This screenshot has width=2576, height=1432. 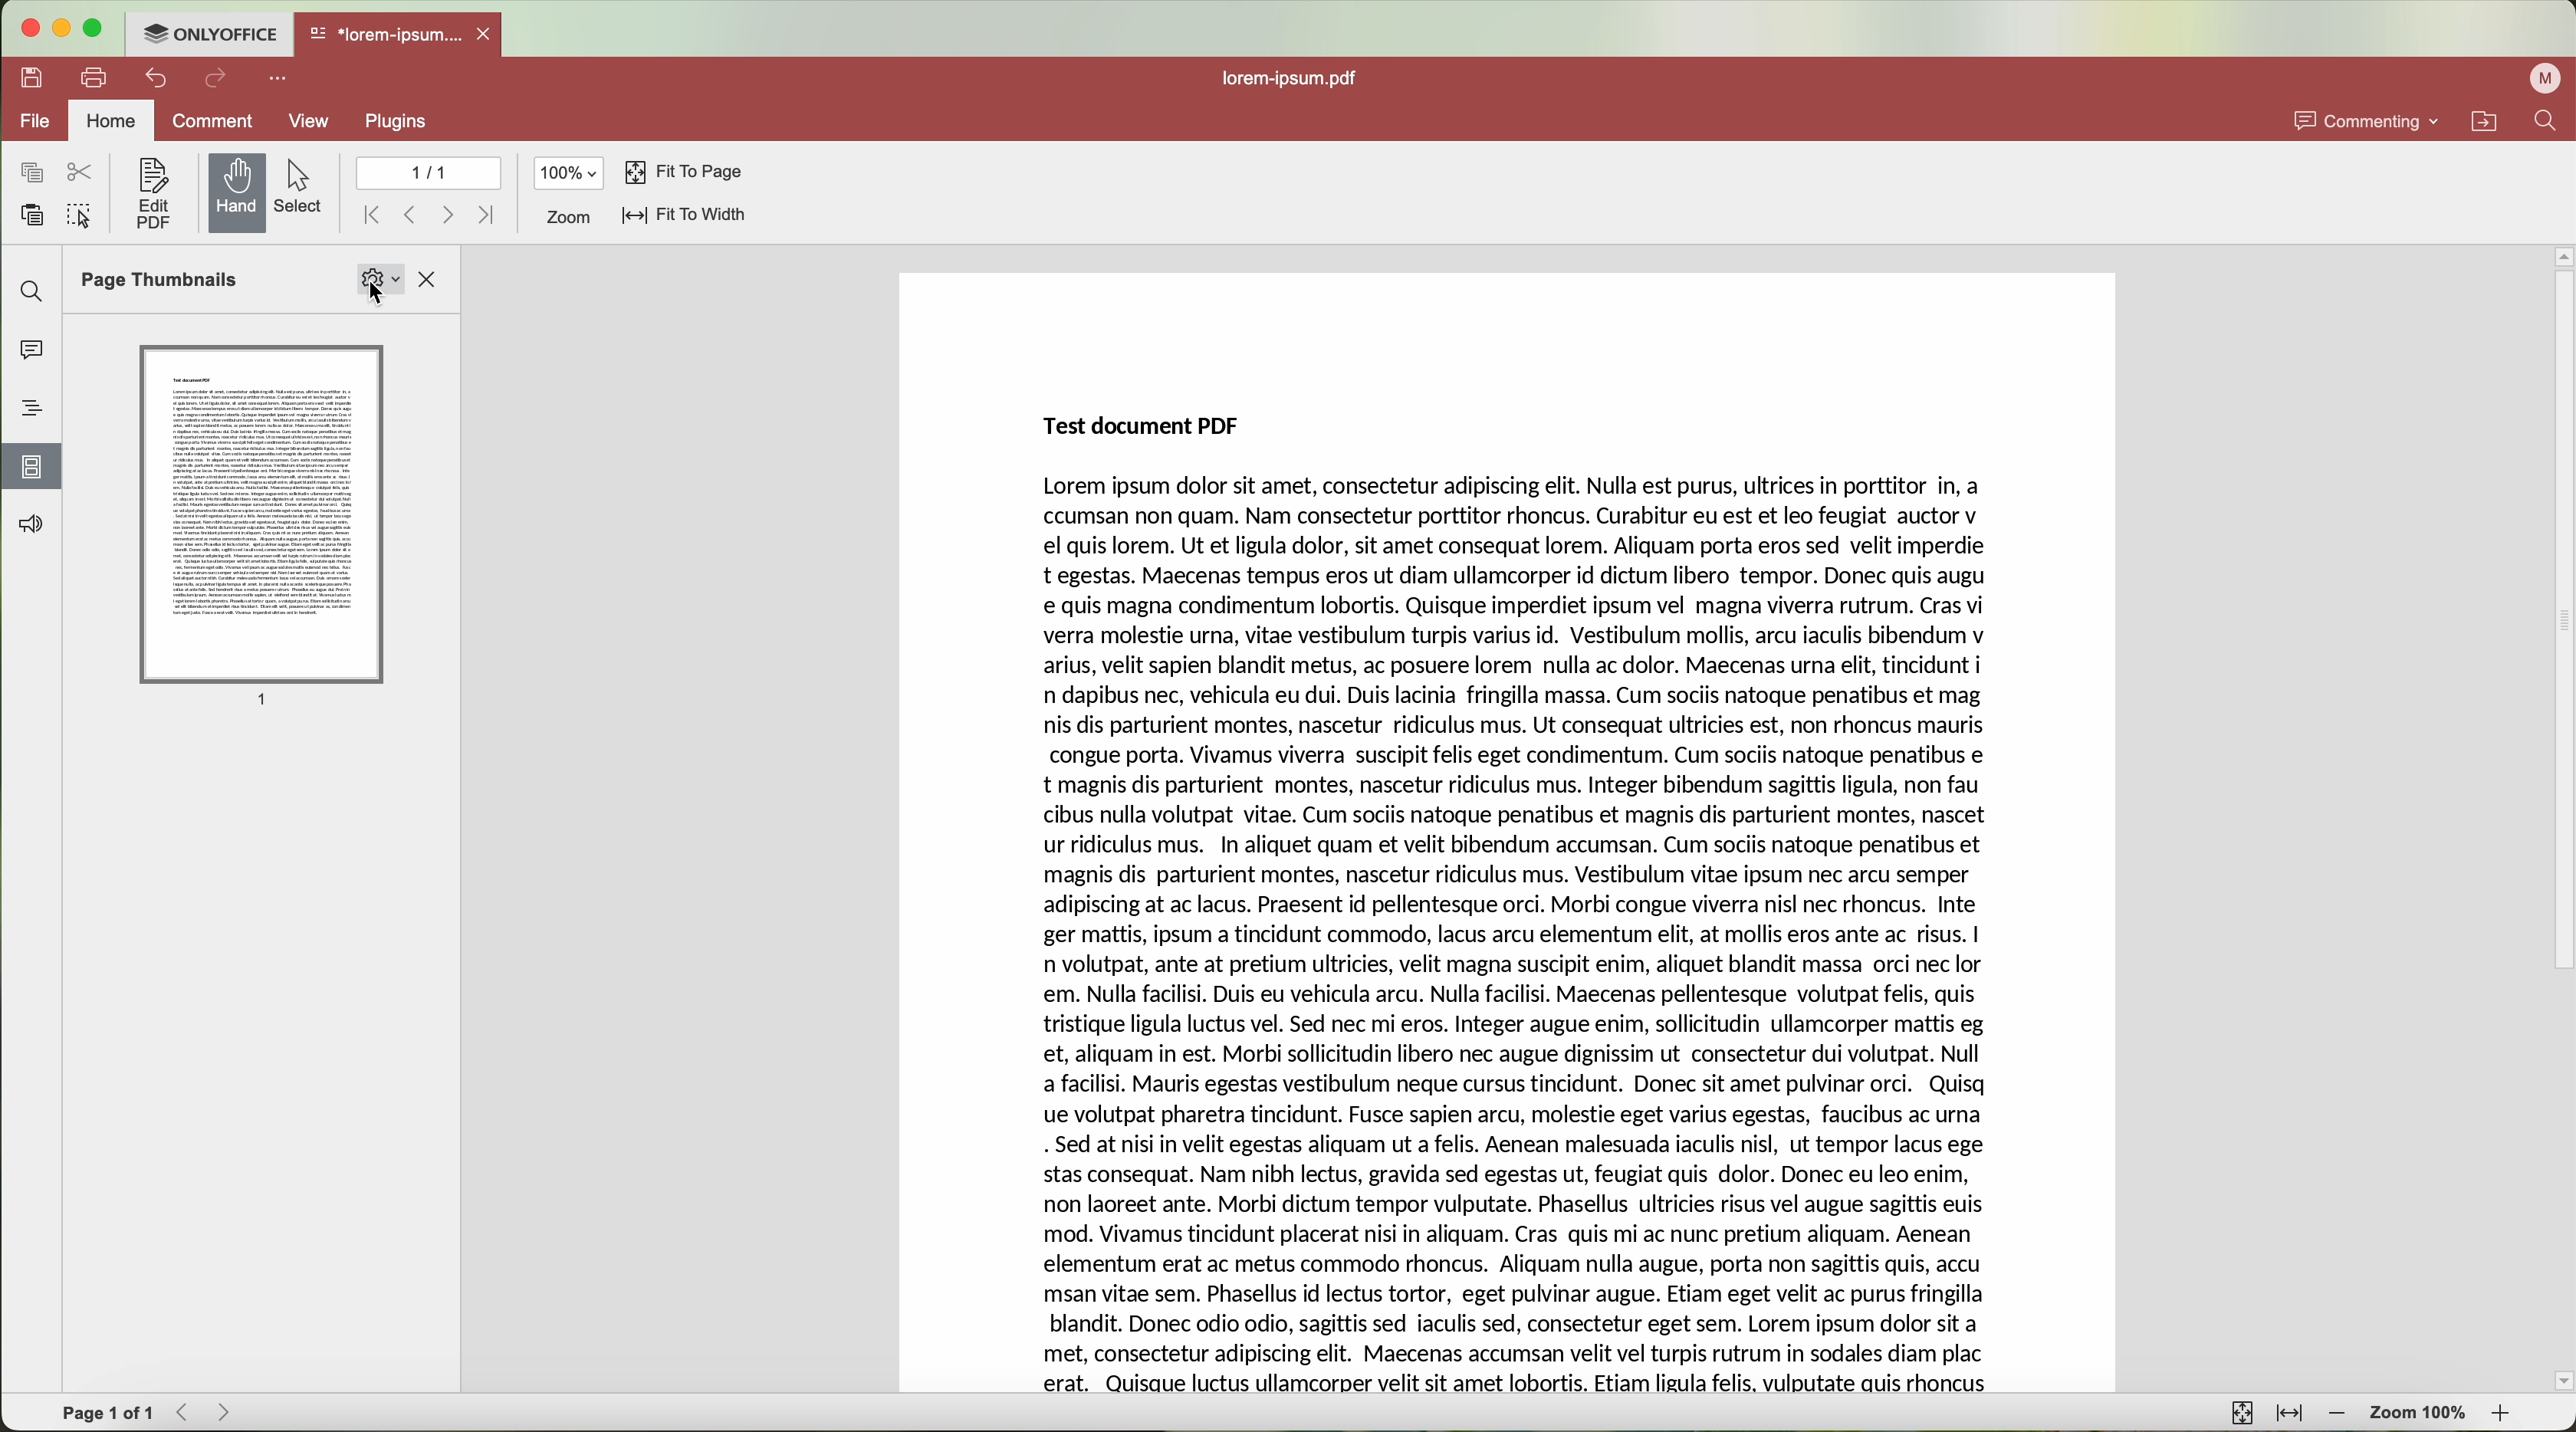 I want to click on open file location, so click(x=2484, y=121).